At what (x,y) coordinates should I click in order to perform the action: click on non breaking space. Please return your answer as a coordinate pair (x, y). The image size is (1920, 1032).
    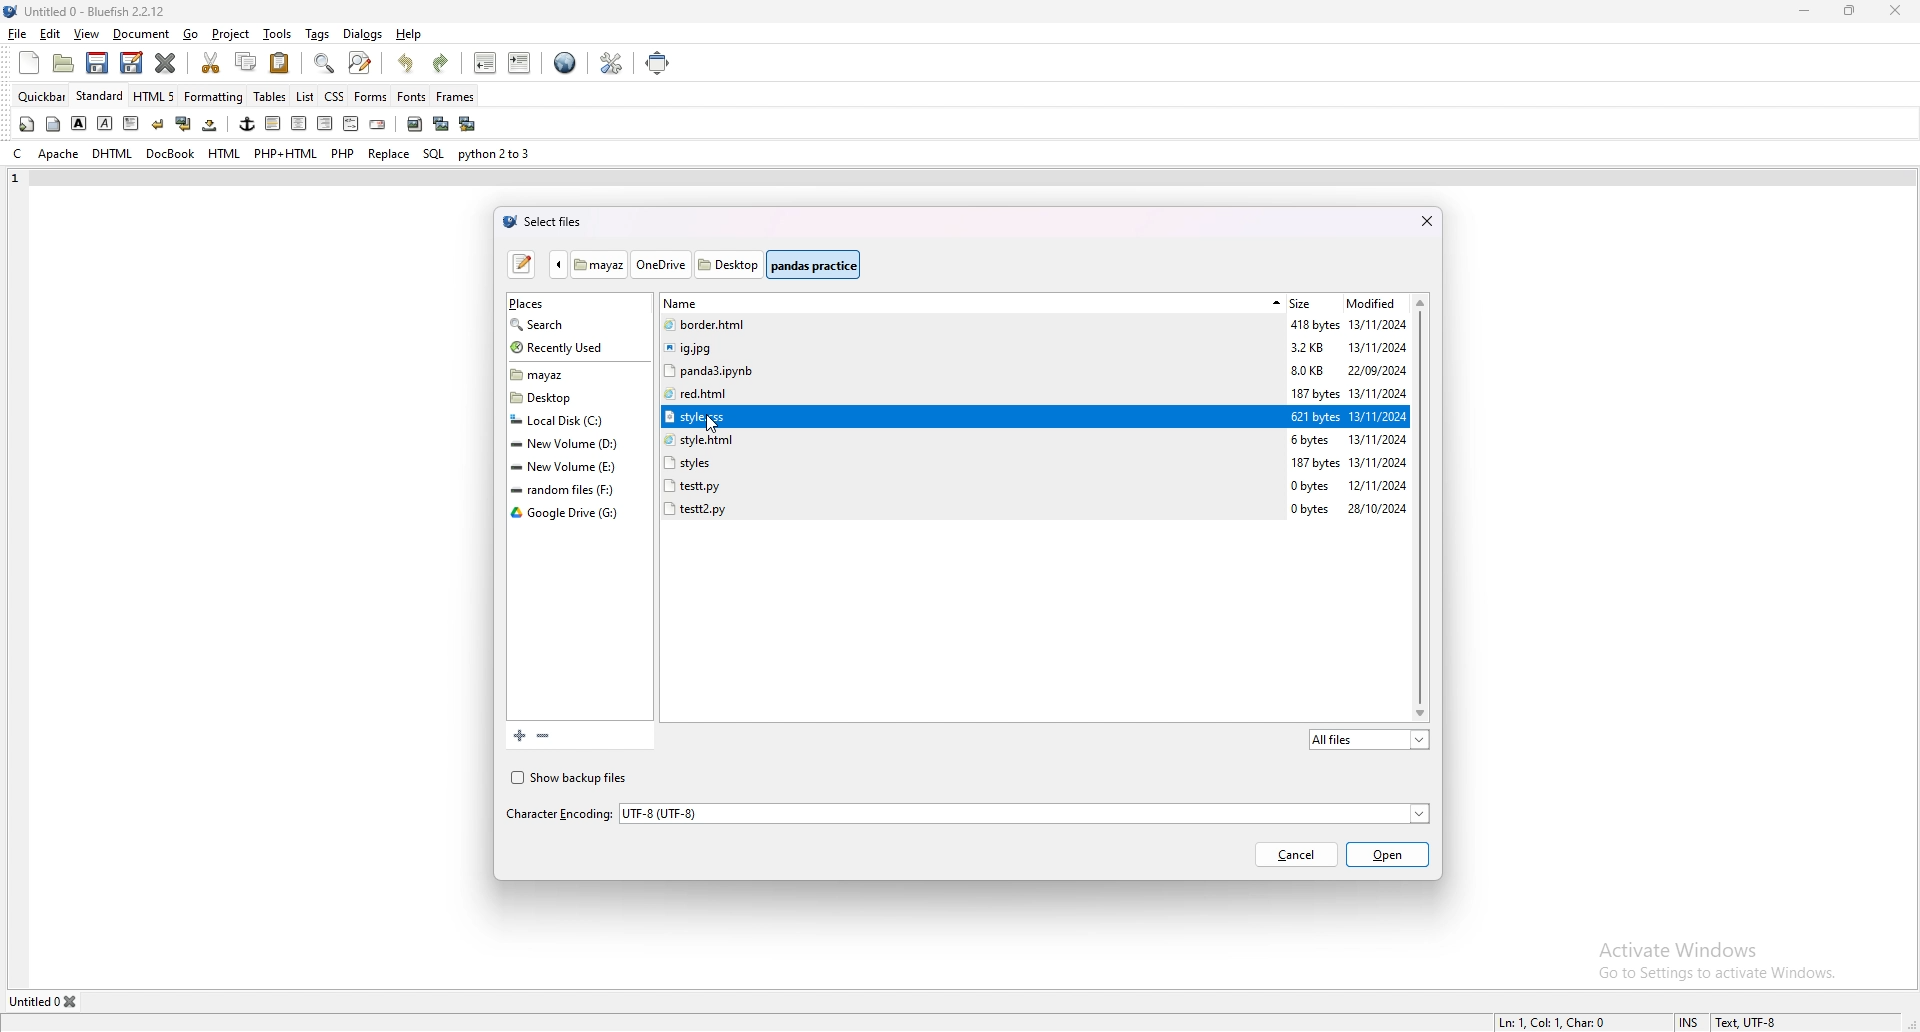
    Looking at the image, I should click on (211, 124).